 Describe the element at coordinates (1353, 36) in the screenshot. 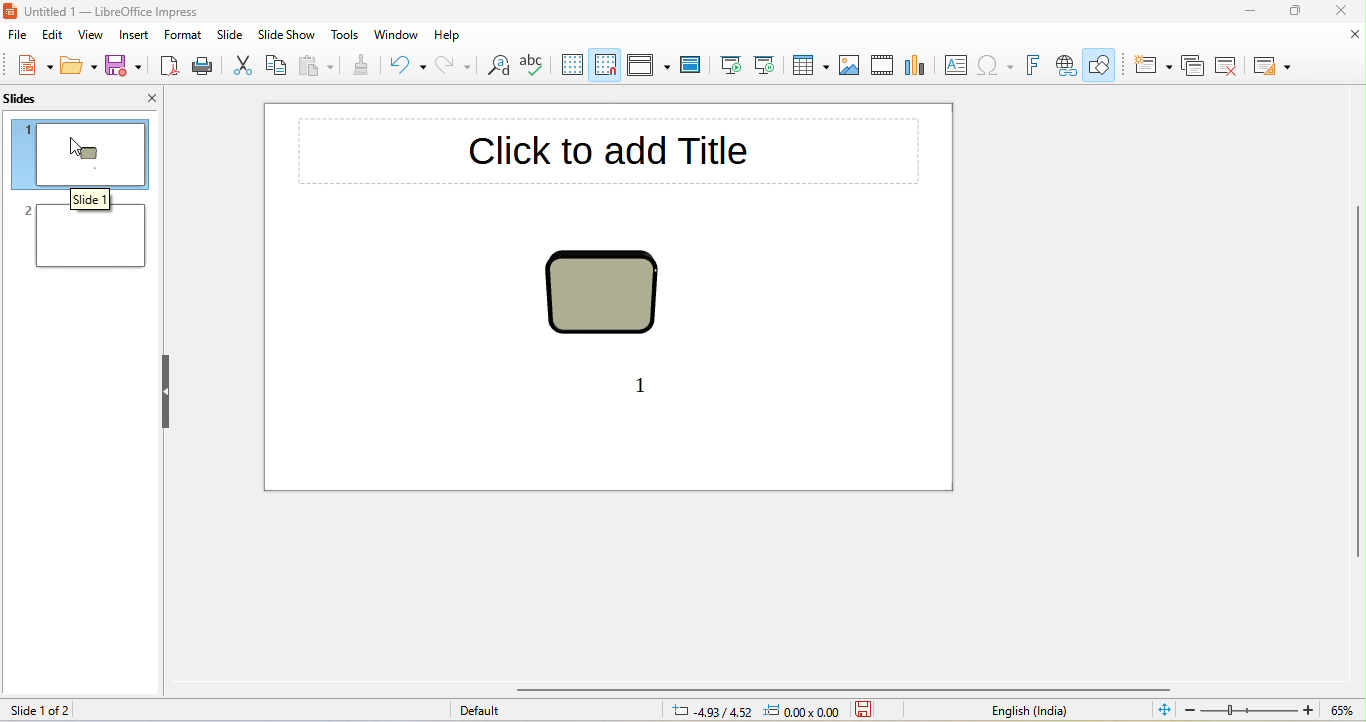

I see `close` at that location.